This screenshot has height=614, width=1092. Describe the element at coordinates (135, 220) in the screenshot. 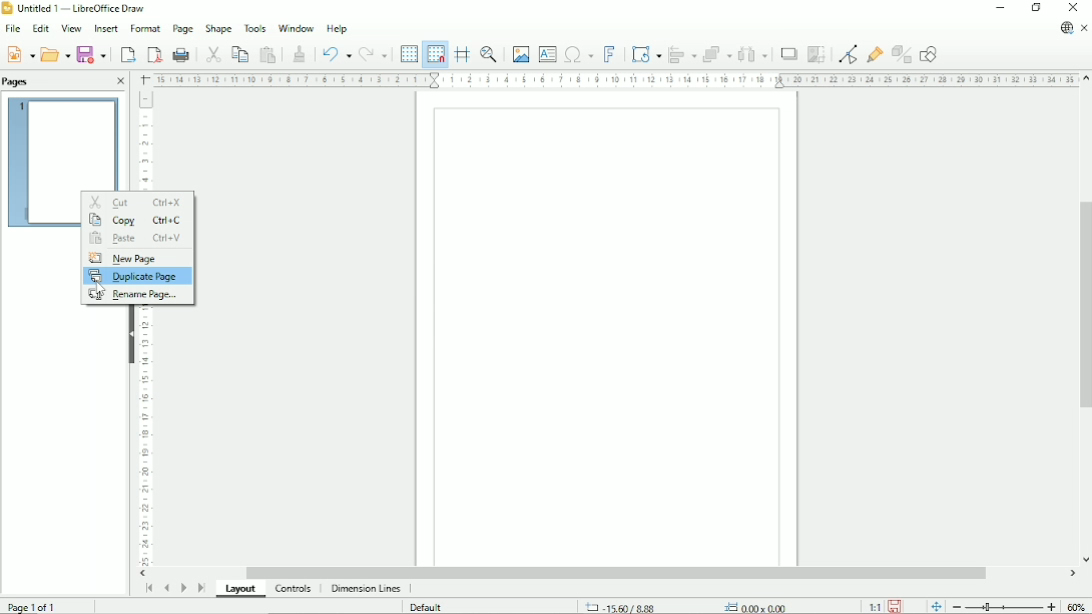

I see `Copy` at that location.